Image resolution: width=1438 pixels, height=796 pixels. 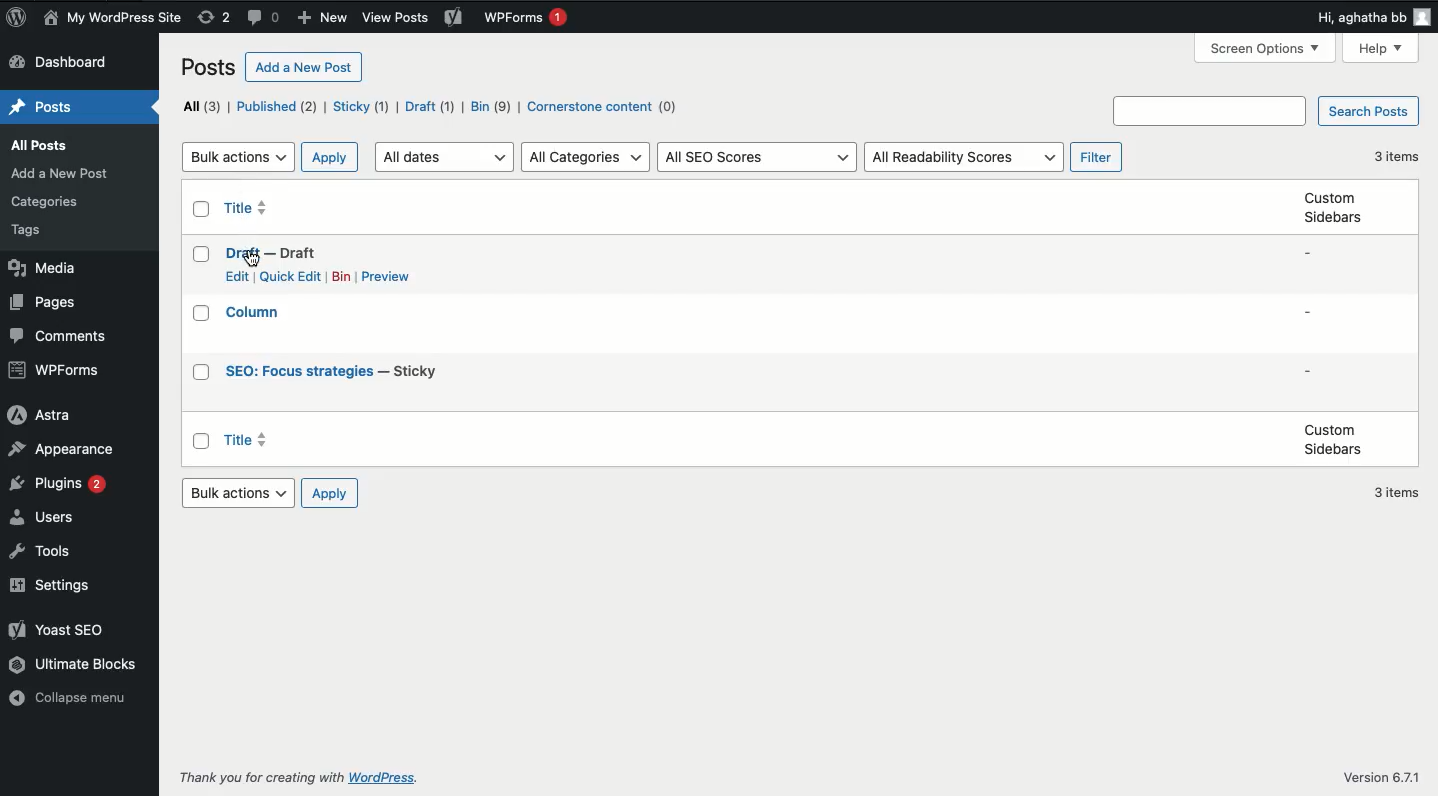 What do you see at coordinates (586, 158) in the screenshot?
I see `All categories ` at bounding box center [586, 158].